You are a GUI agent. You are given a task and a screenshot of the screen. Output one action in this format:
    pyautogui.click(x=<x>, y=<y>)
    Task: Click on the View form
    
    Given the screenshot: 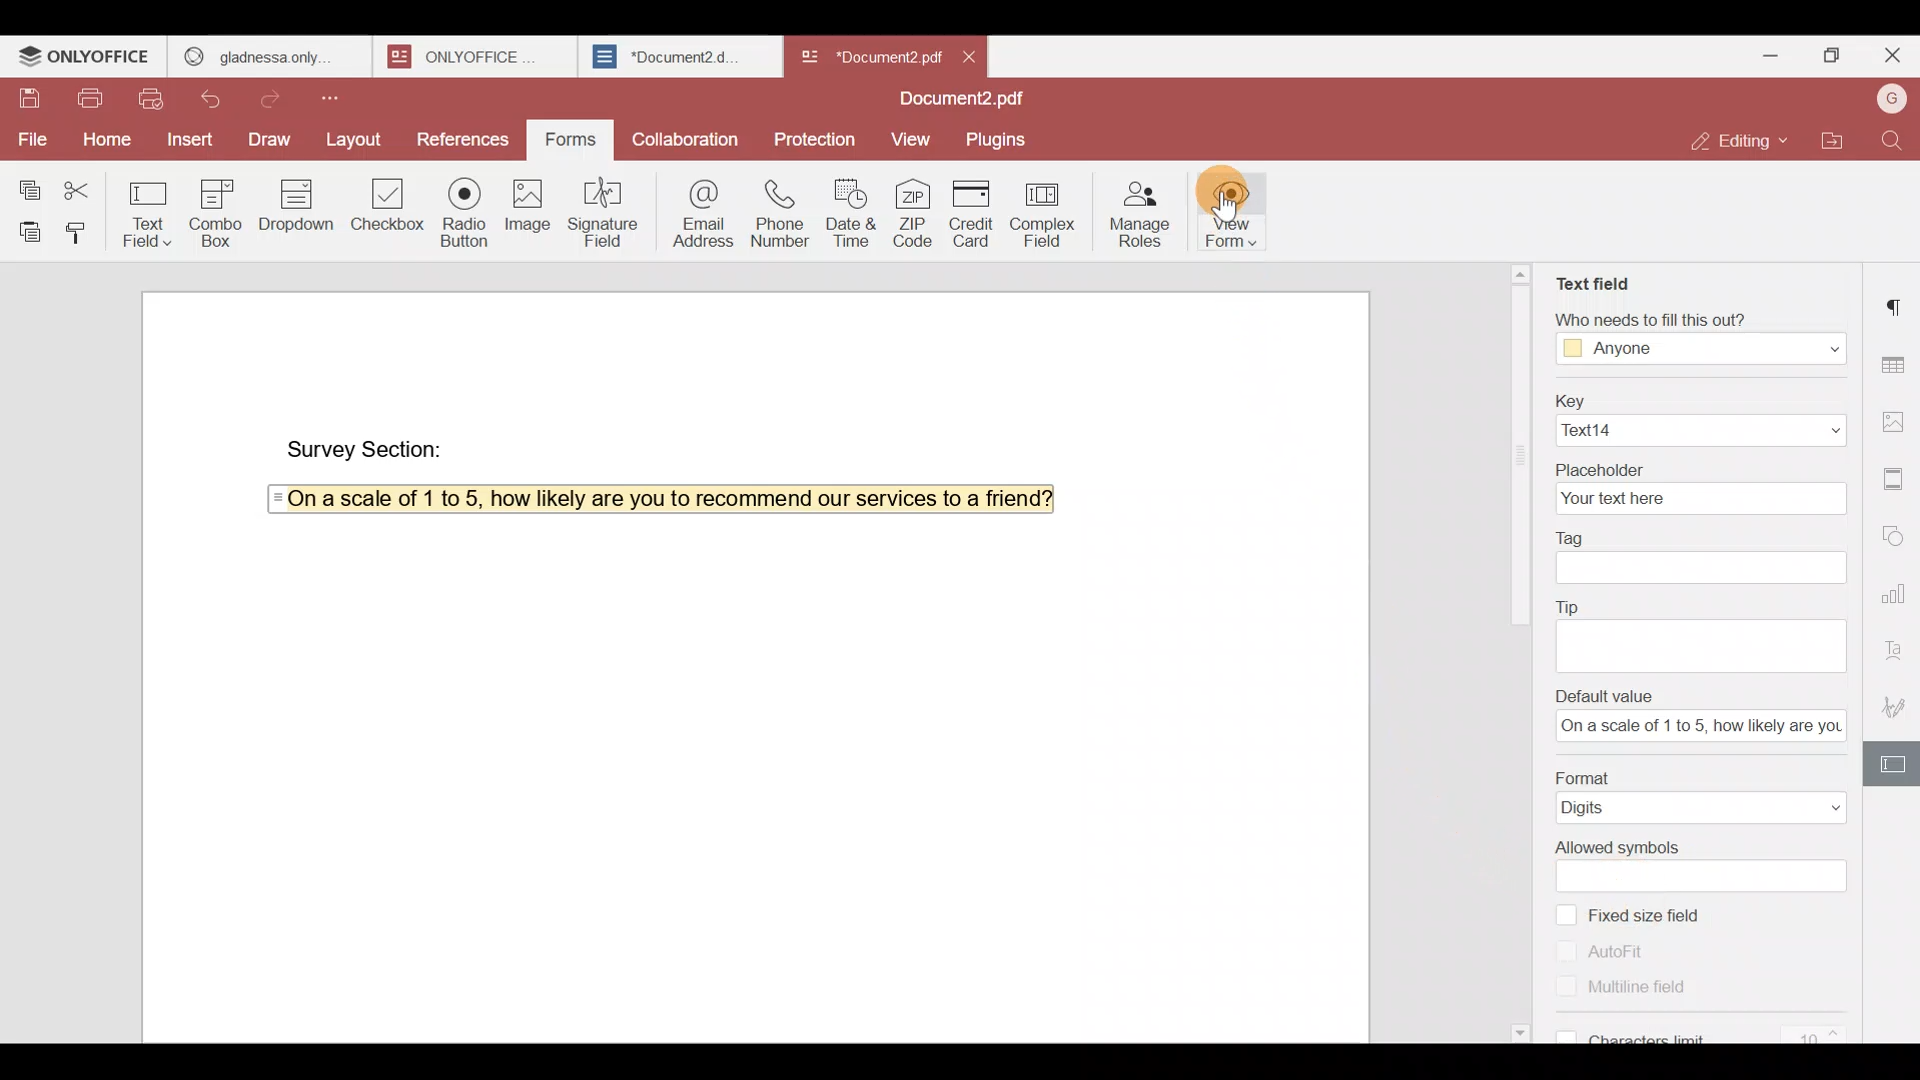 What is the action you would take?
    pyautogui.click(x=1237, y=210)
    